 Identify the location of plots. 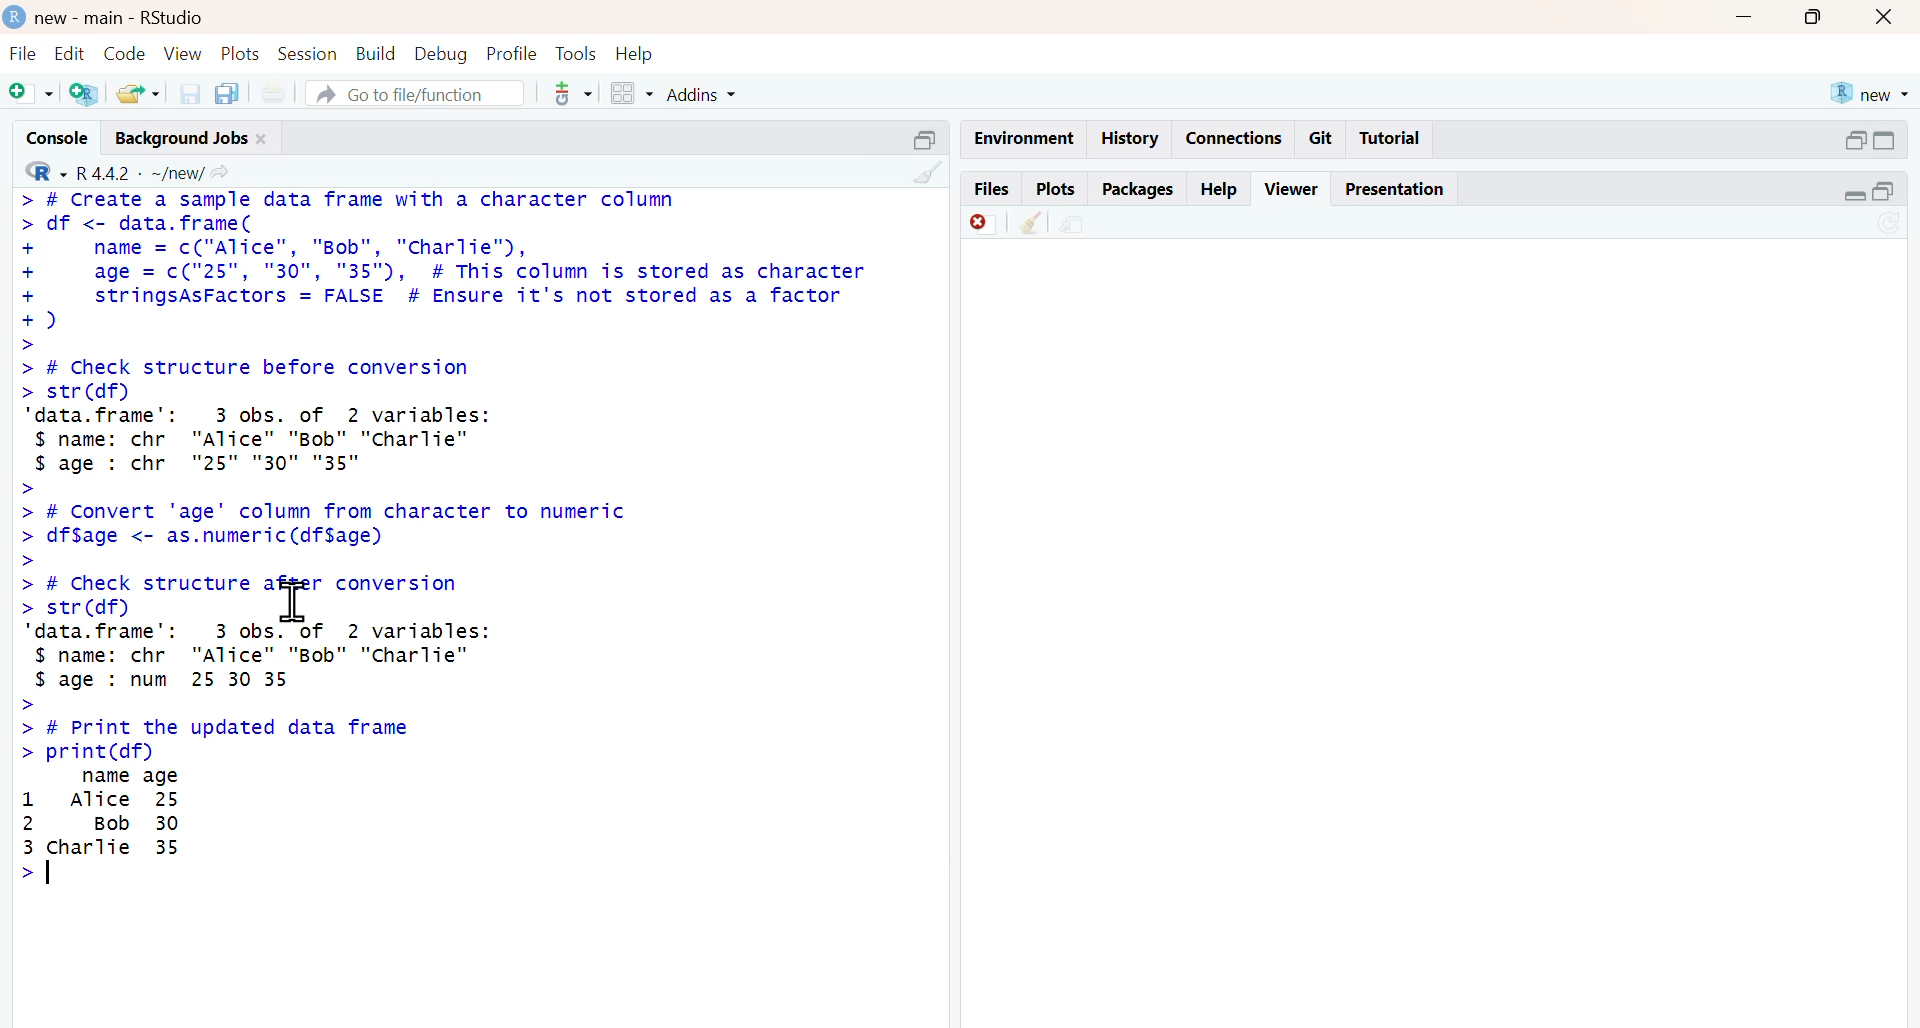
(1058, 190).